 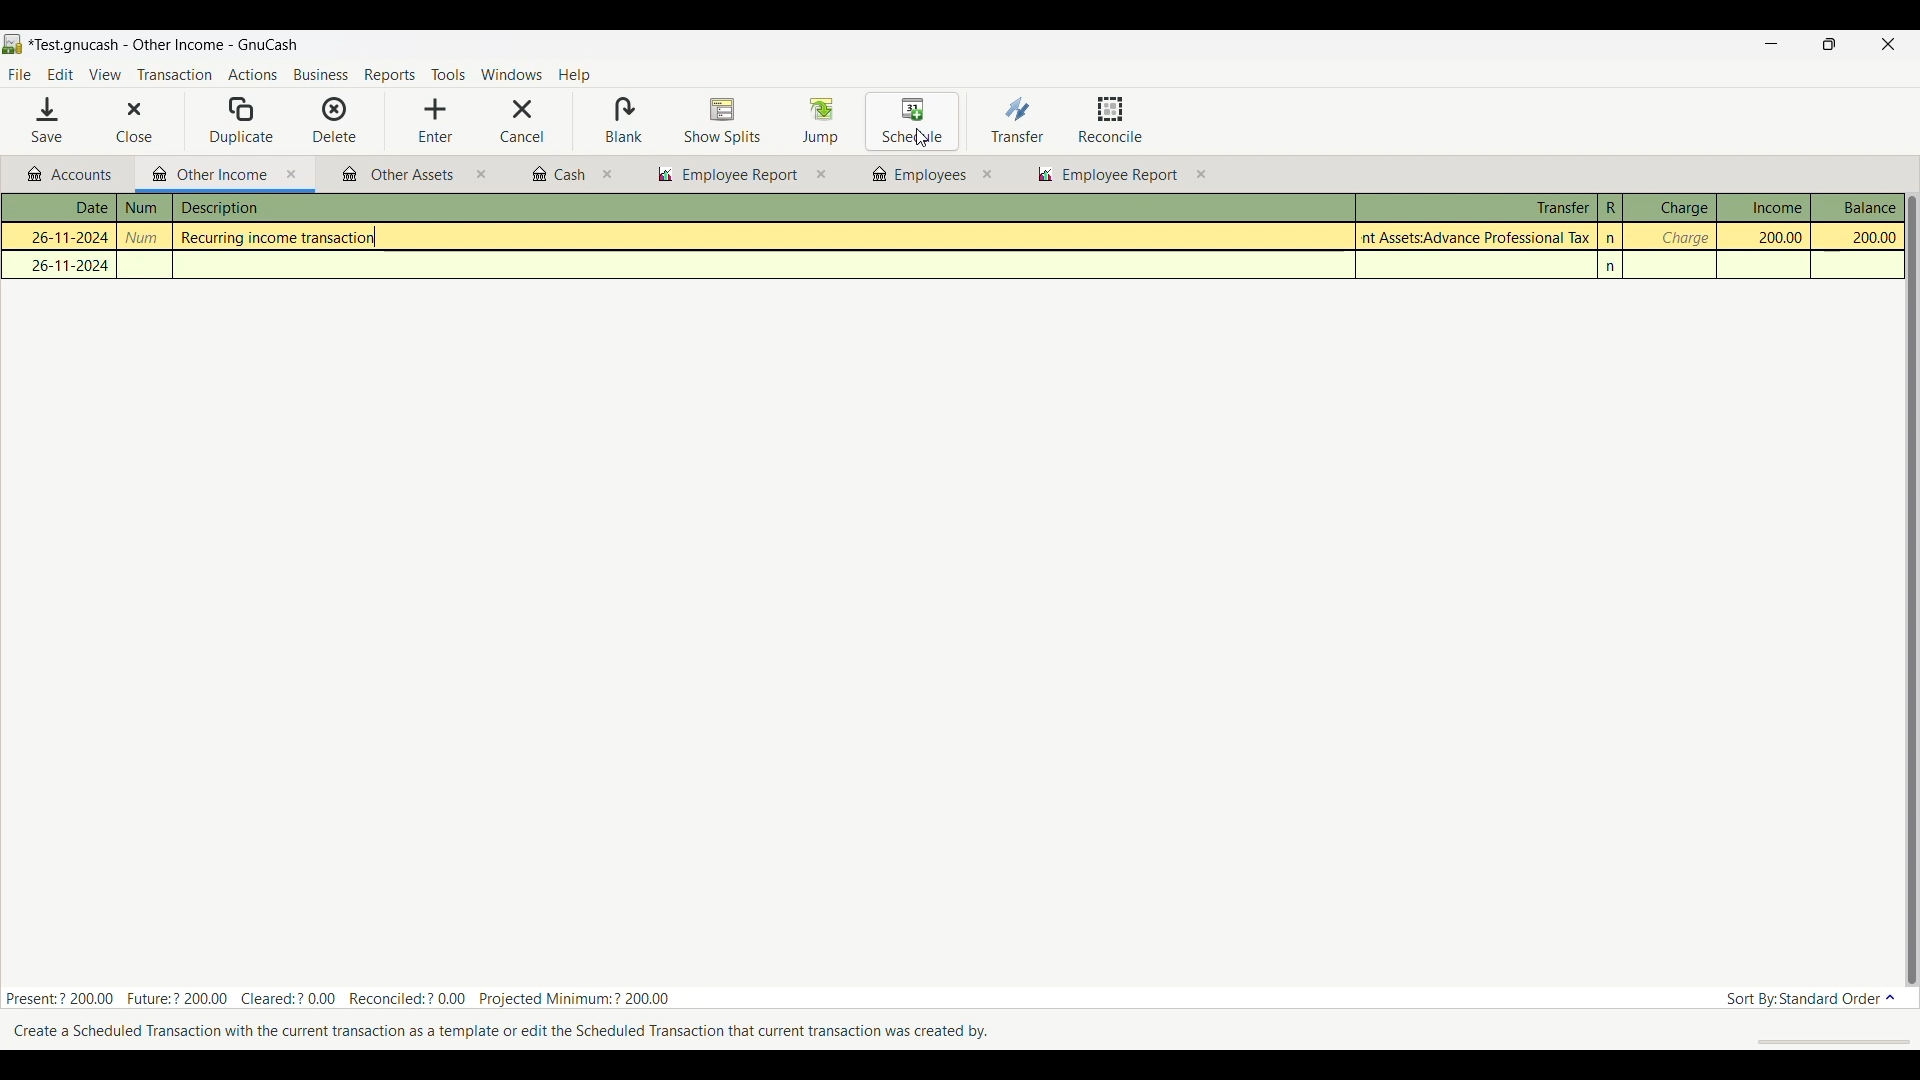 What do you see at coordinates (820, 120) in the screenshot?
I see `Jump` at bounding box center [820, 120].